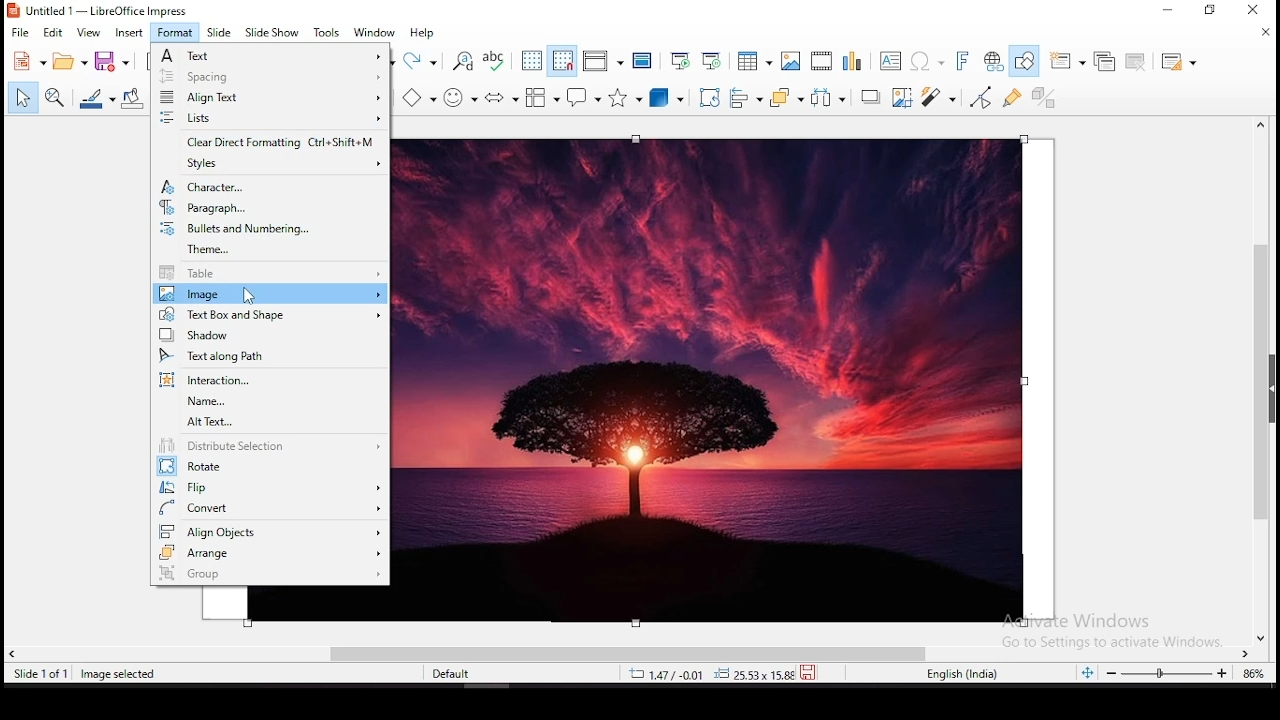  I want to click on fit slide to current window, so click(1090, 673).